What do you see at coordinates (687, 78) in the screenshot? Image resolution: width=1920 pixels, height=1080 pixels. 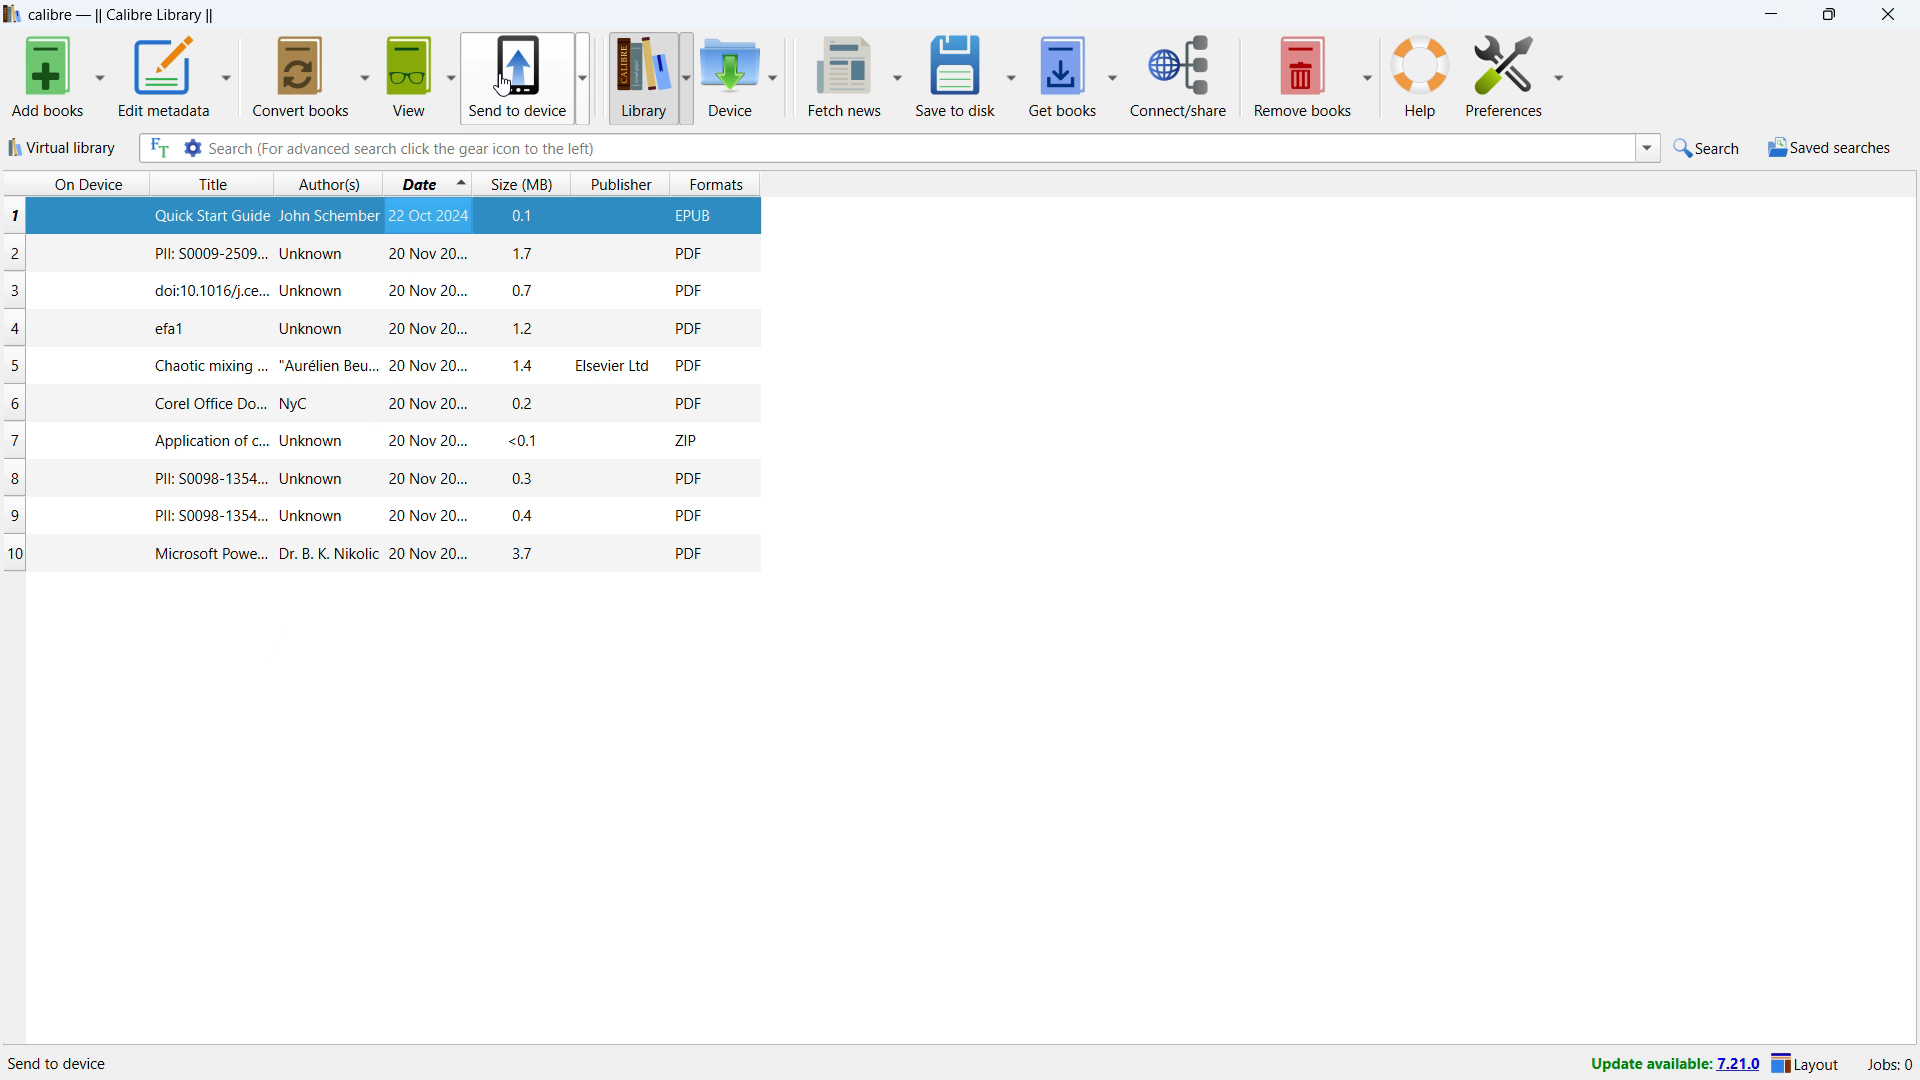 I see `library options` at bounding box center [687, 78].